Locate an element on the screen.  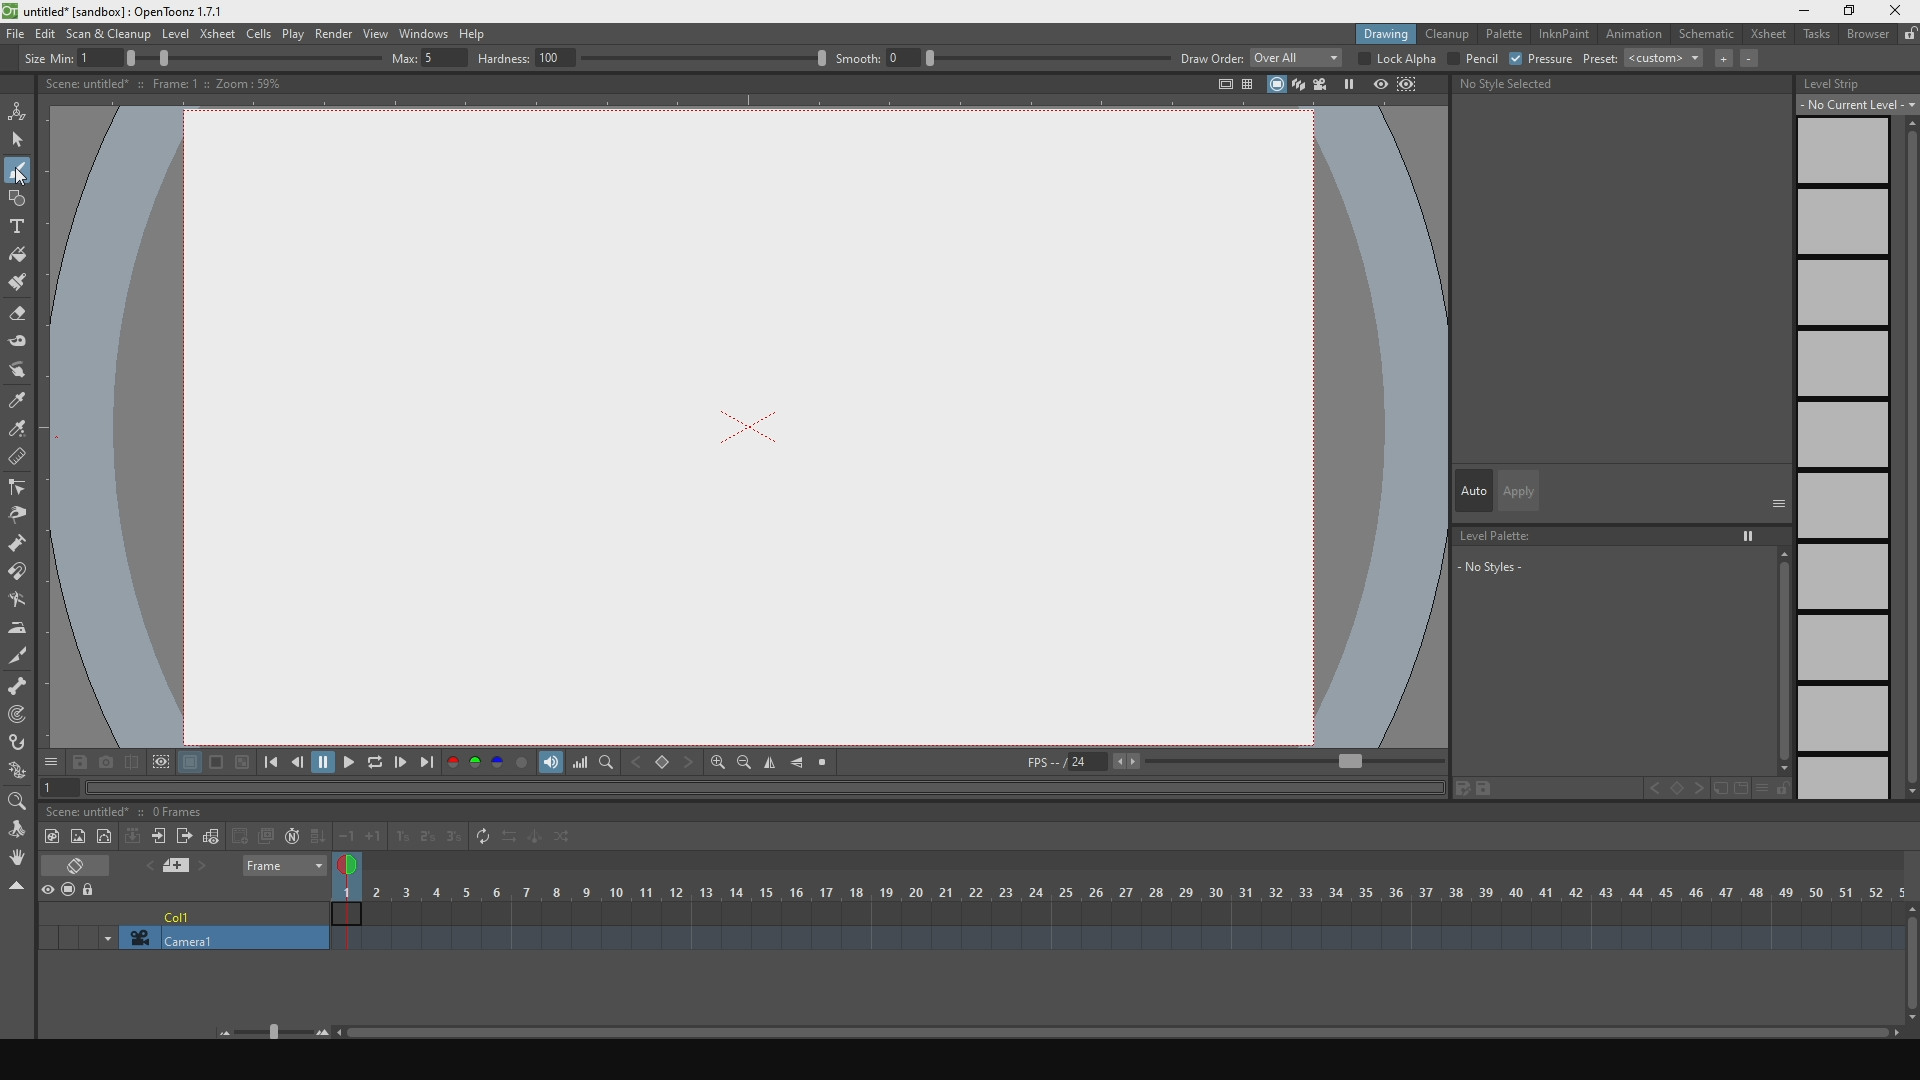
lock alpha is located at coordinates (1397, 59).